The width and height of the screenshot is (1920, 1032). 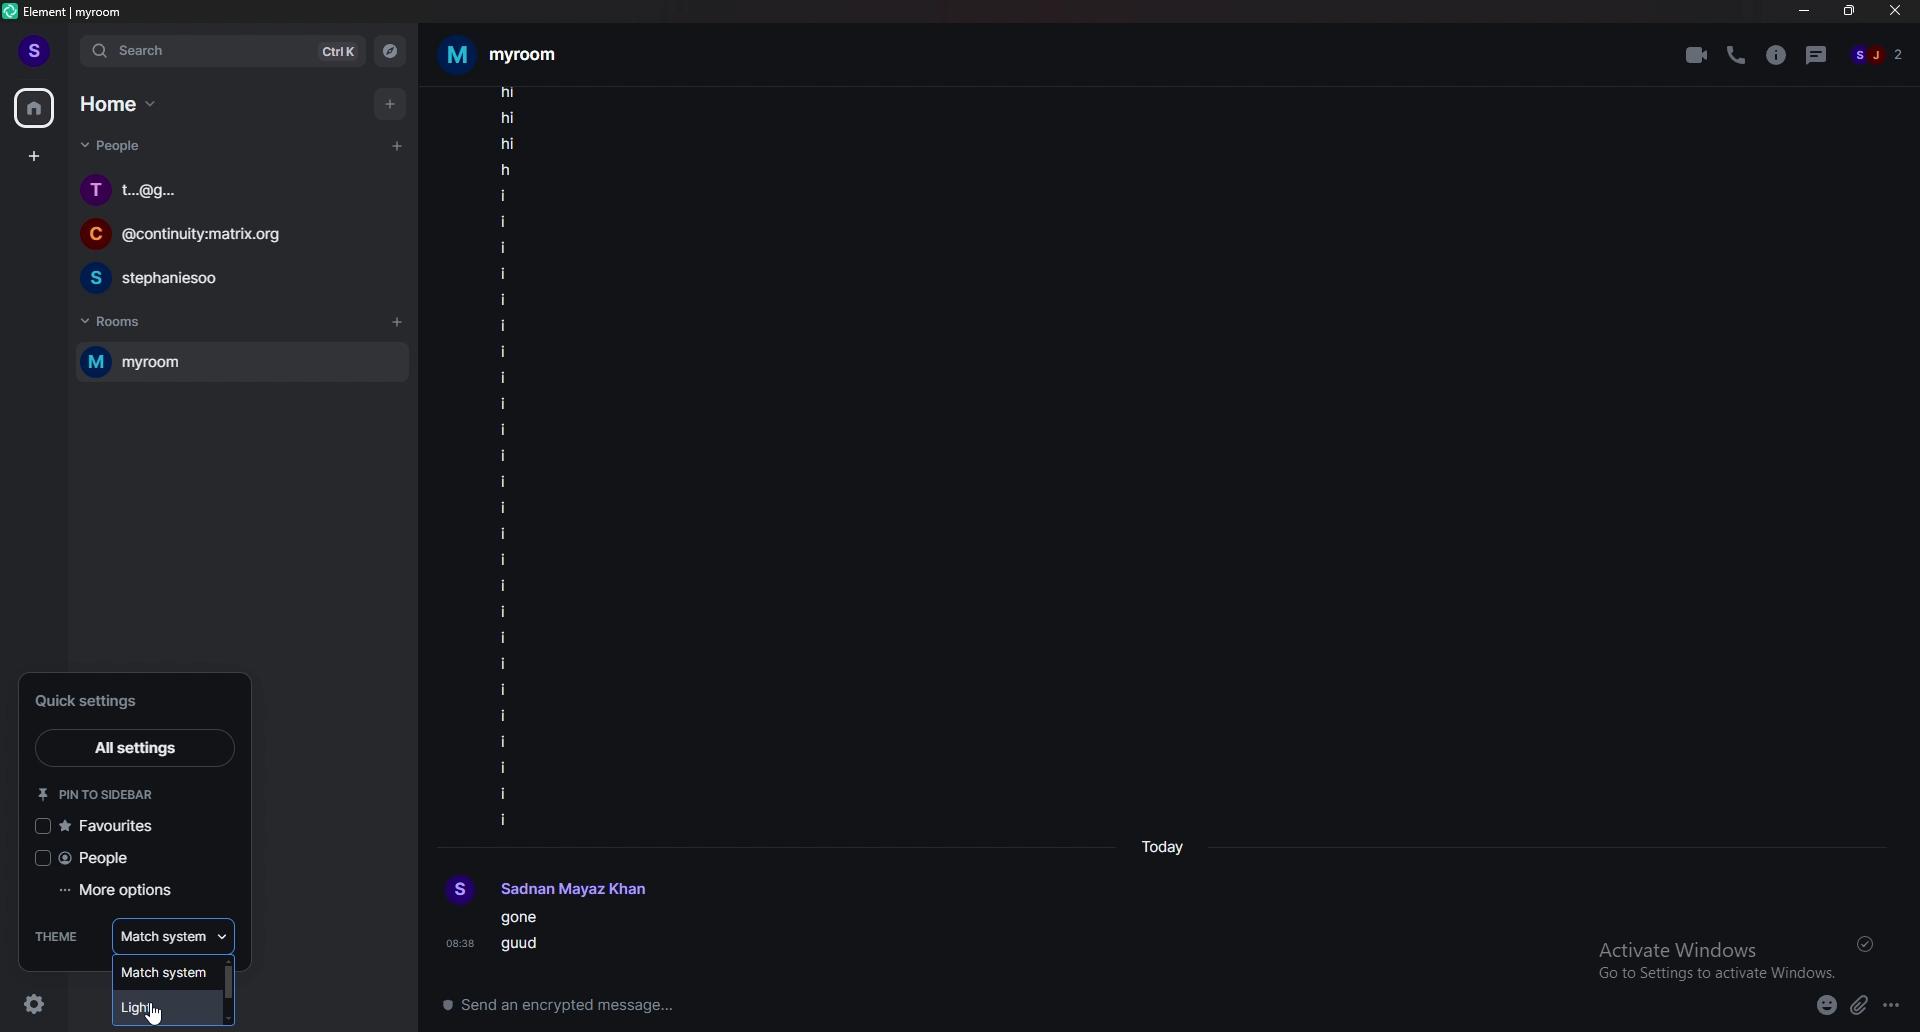 What do you see at coordinates (1737, 56) in the screenshot?
I see `voice call` at bounding box center [1737, 56].